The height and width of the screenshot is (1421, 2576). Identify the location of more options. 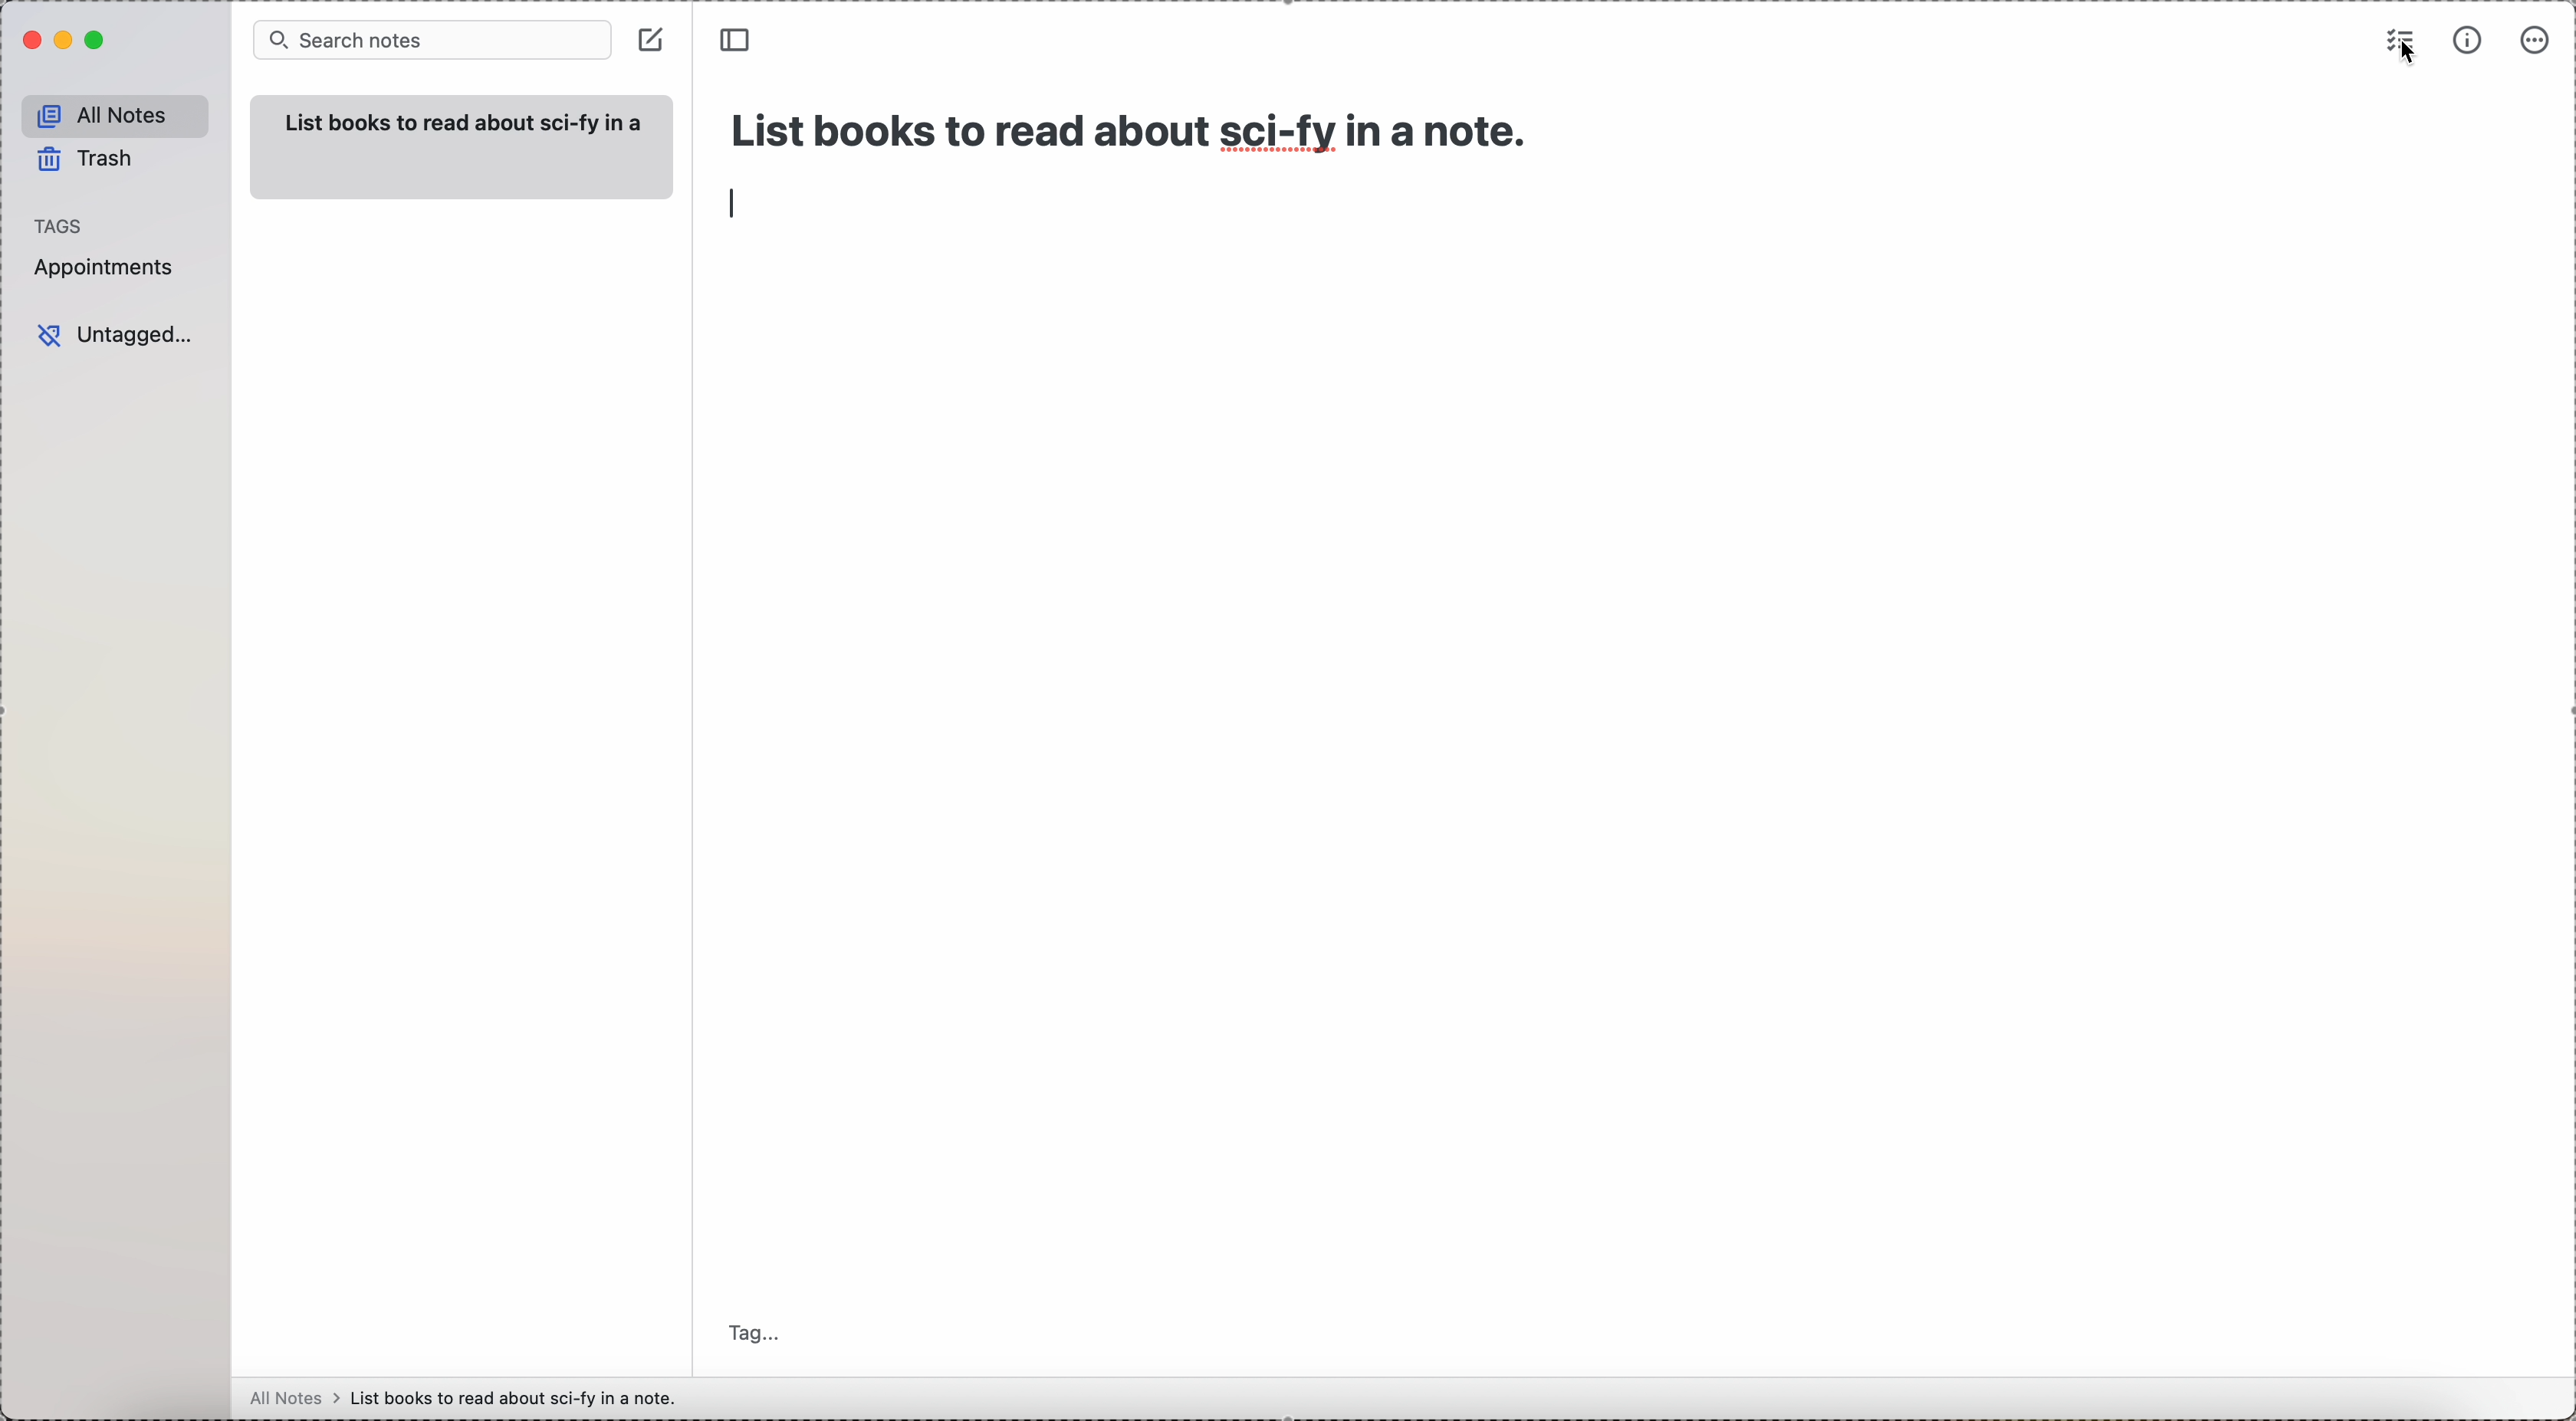
(2533, 42).